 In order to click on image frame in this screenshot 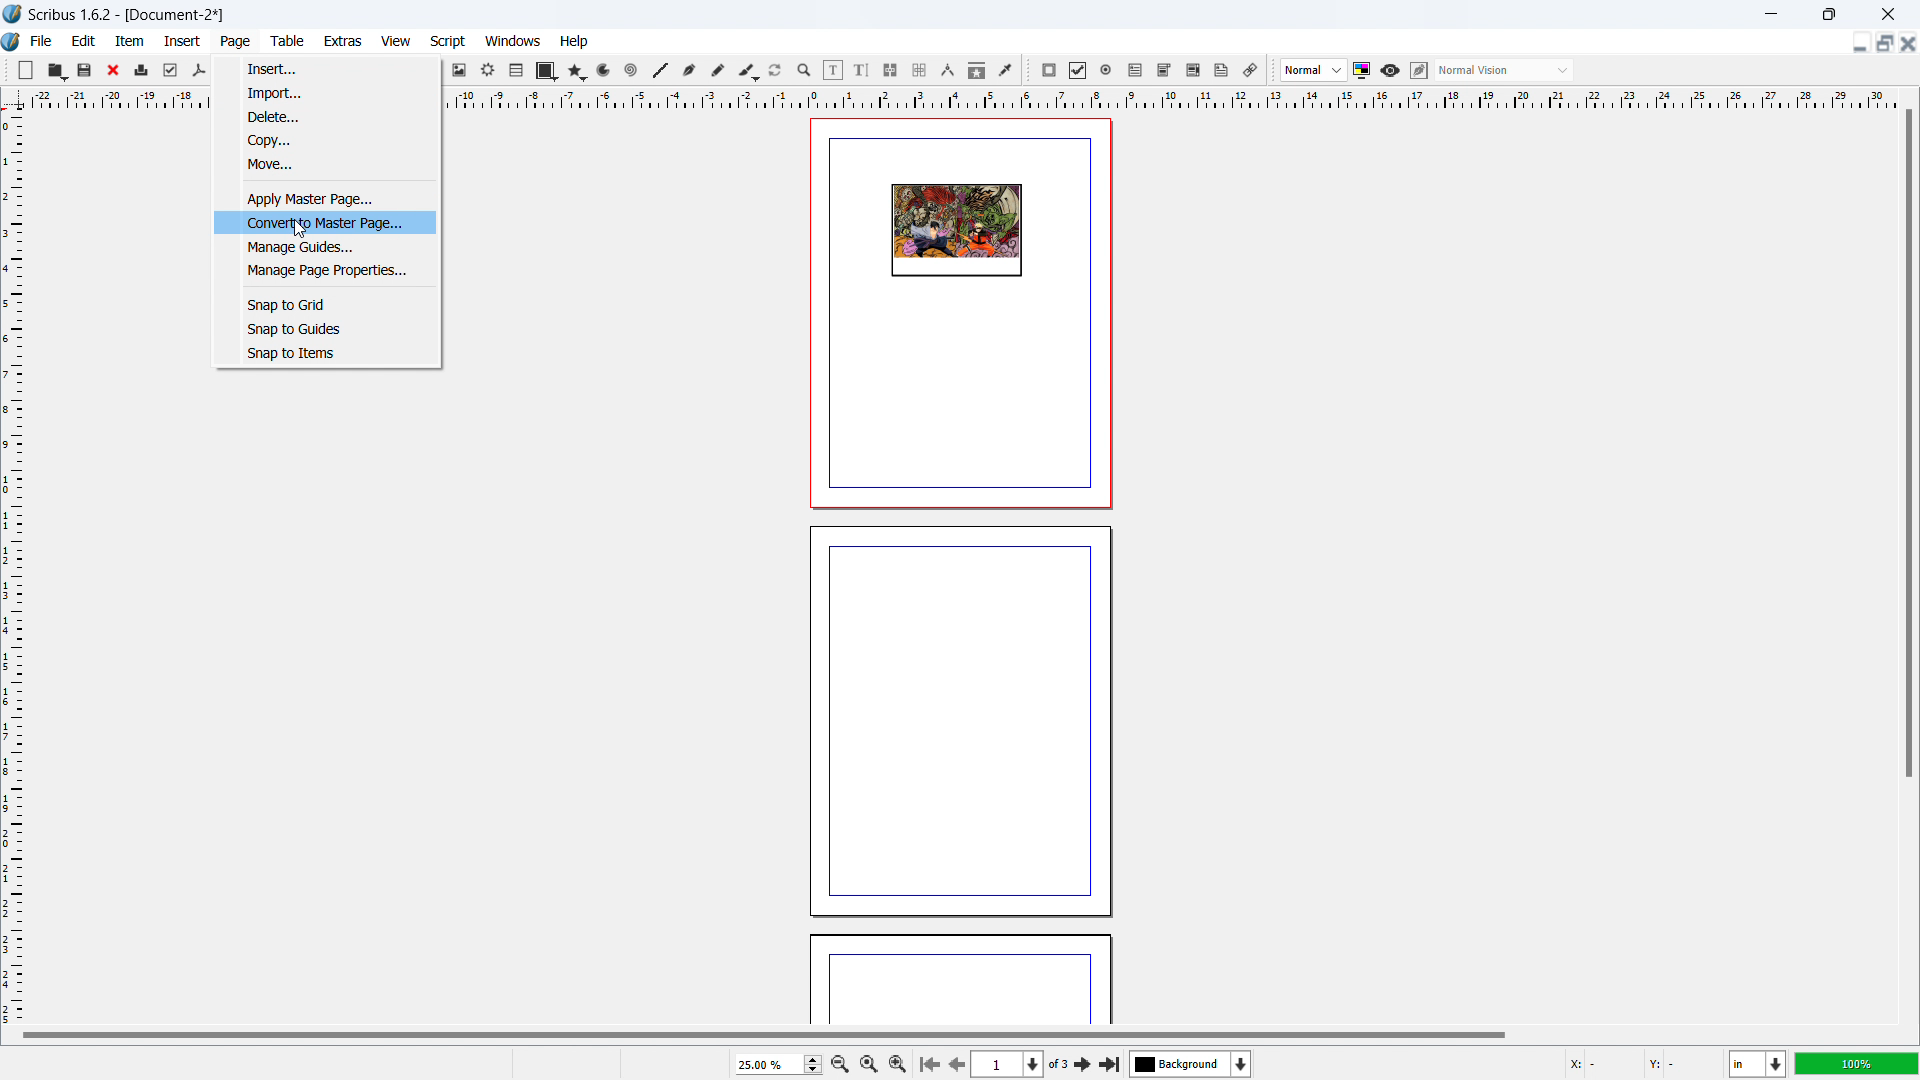, I will do `click(459, 69)`.